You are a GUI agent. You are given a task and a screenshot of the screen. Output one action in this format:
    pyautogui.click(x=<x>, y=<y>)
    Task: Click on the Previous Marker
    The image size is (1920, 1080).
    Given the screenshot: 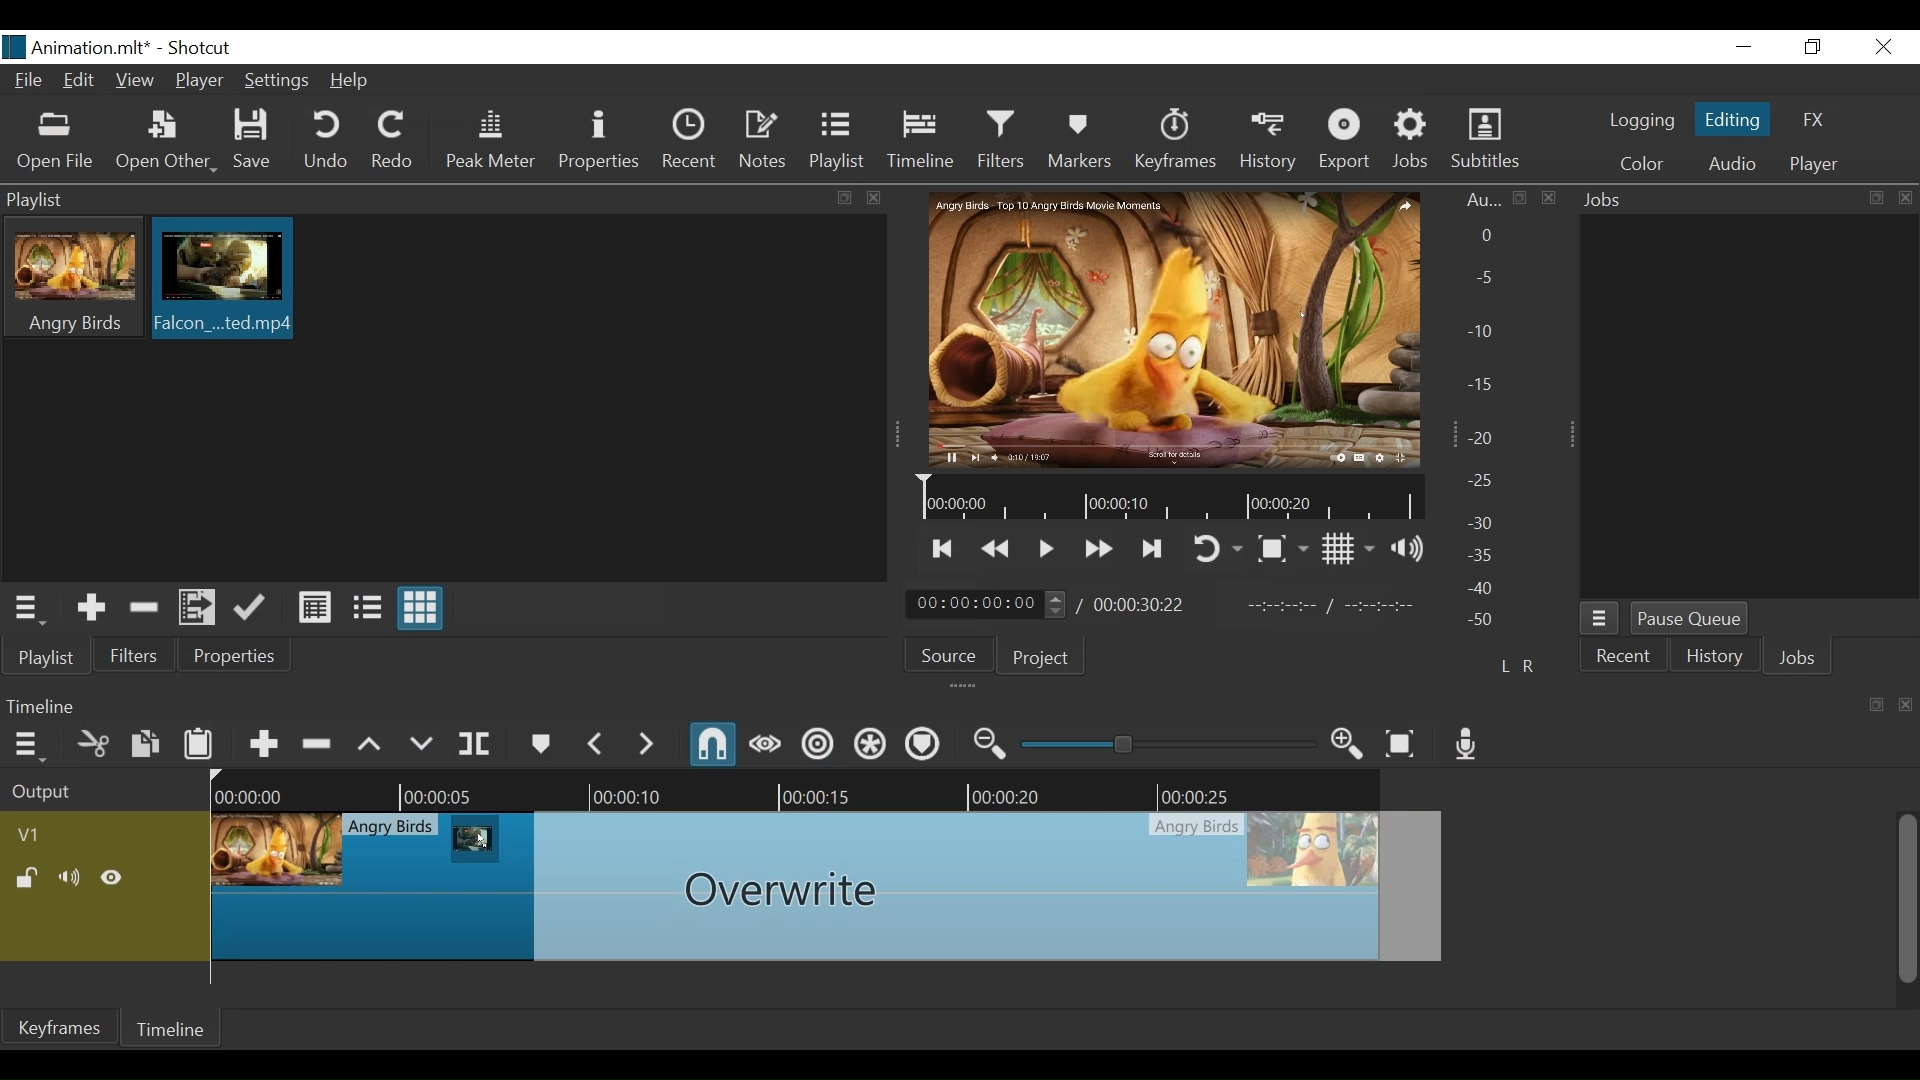 What is the action you would take?
    pyautogui.click(x=595, y=742)
    